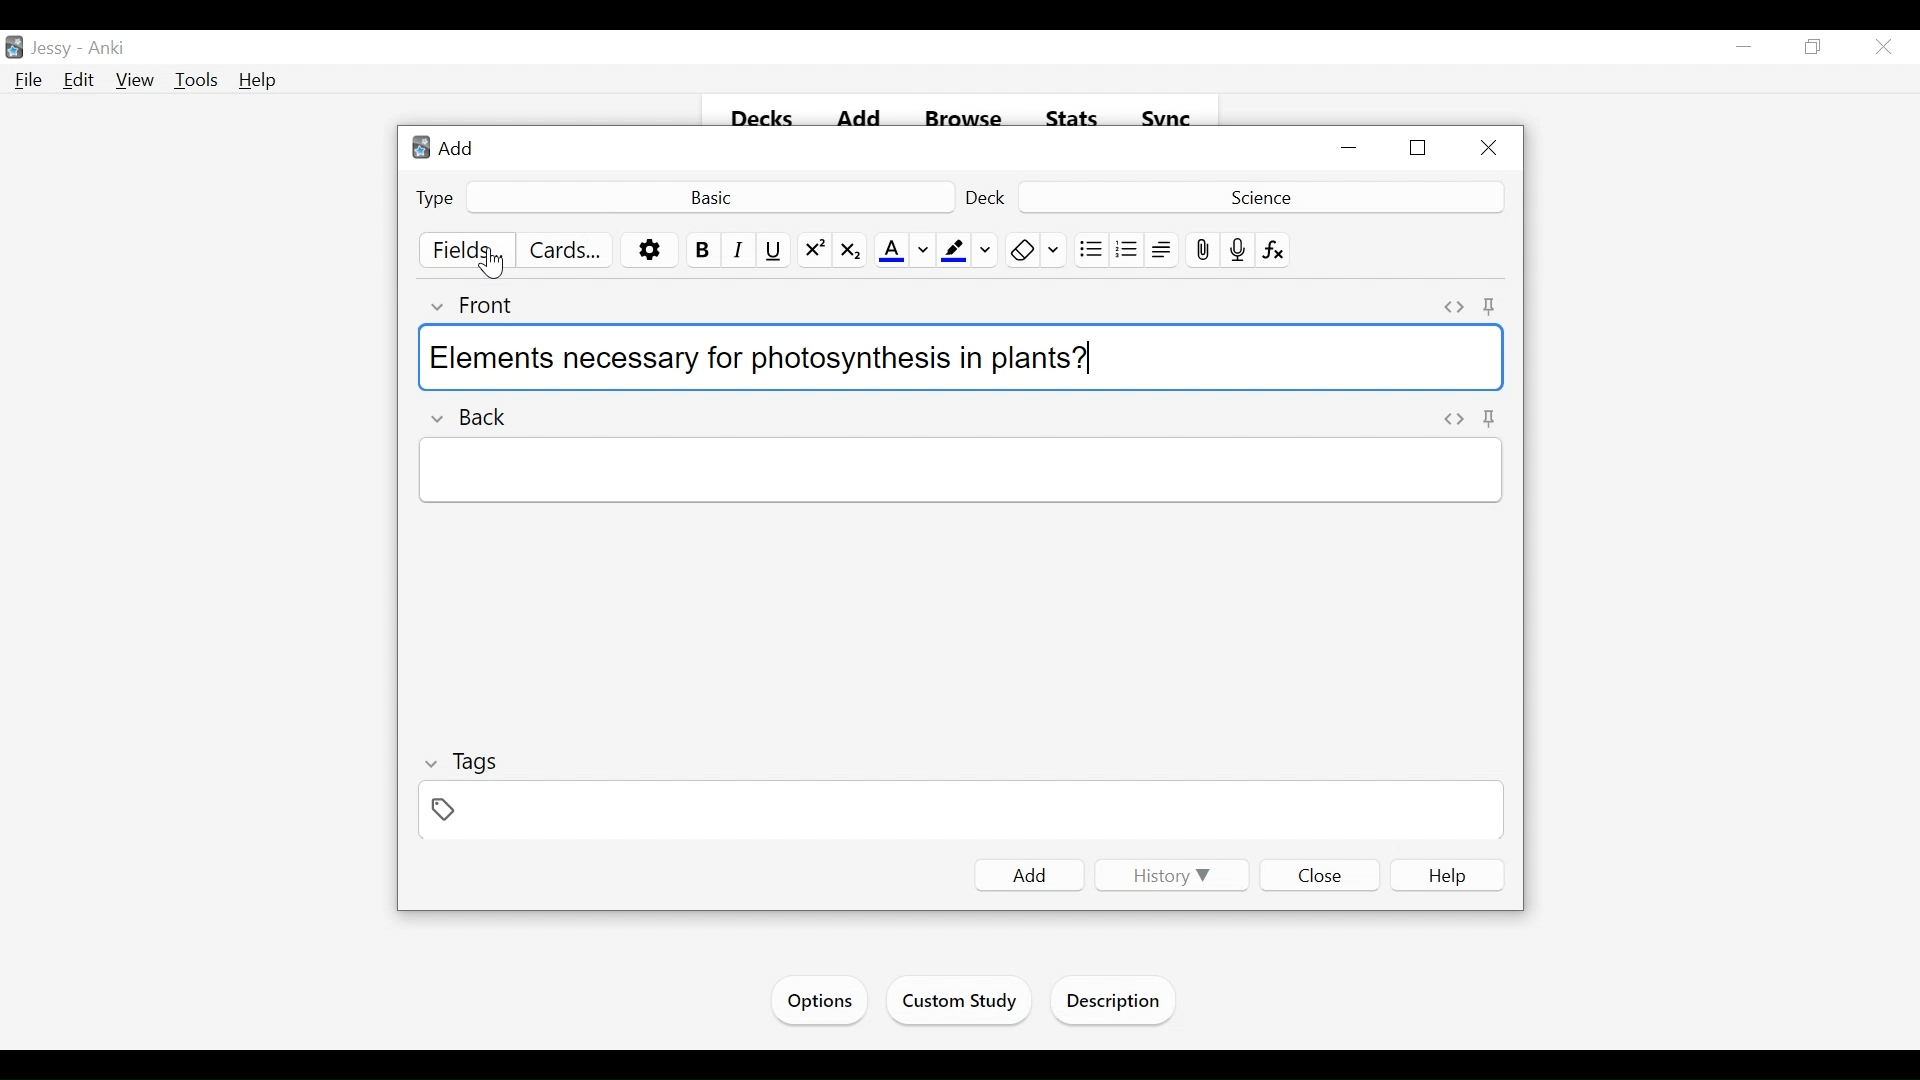 The image size is (1920, 1080). I want to click on Ordered list, so click(1127, 250).